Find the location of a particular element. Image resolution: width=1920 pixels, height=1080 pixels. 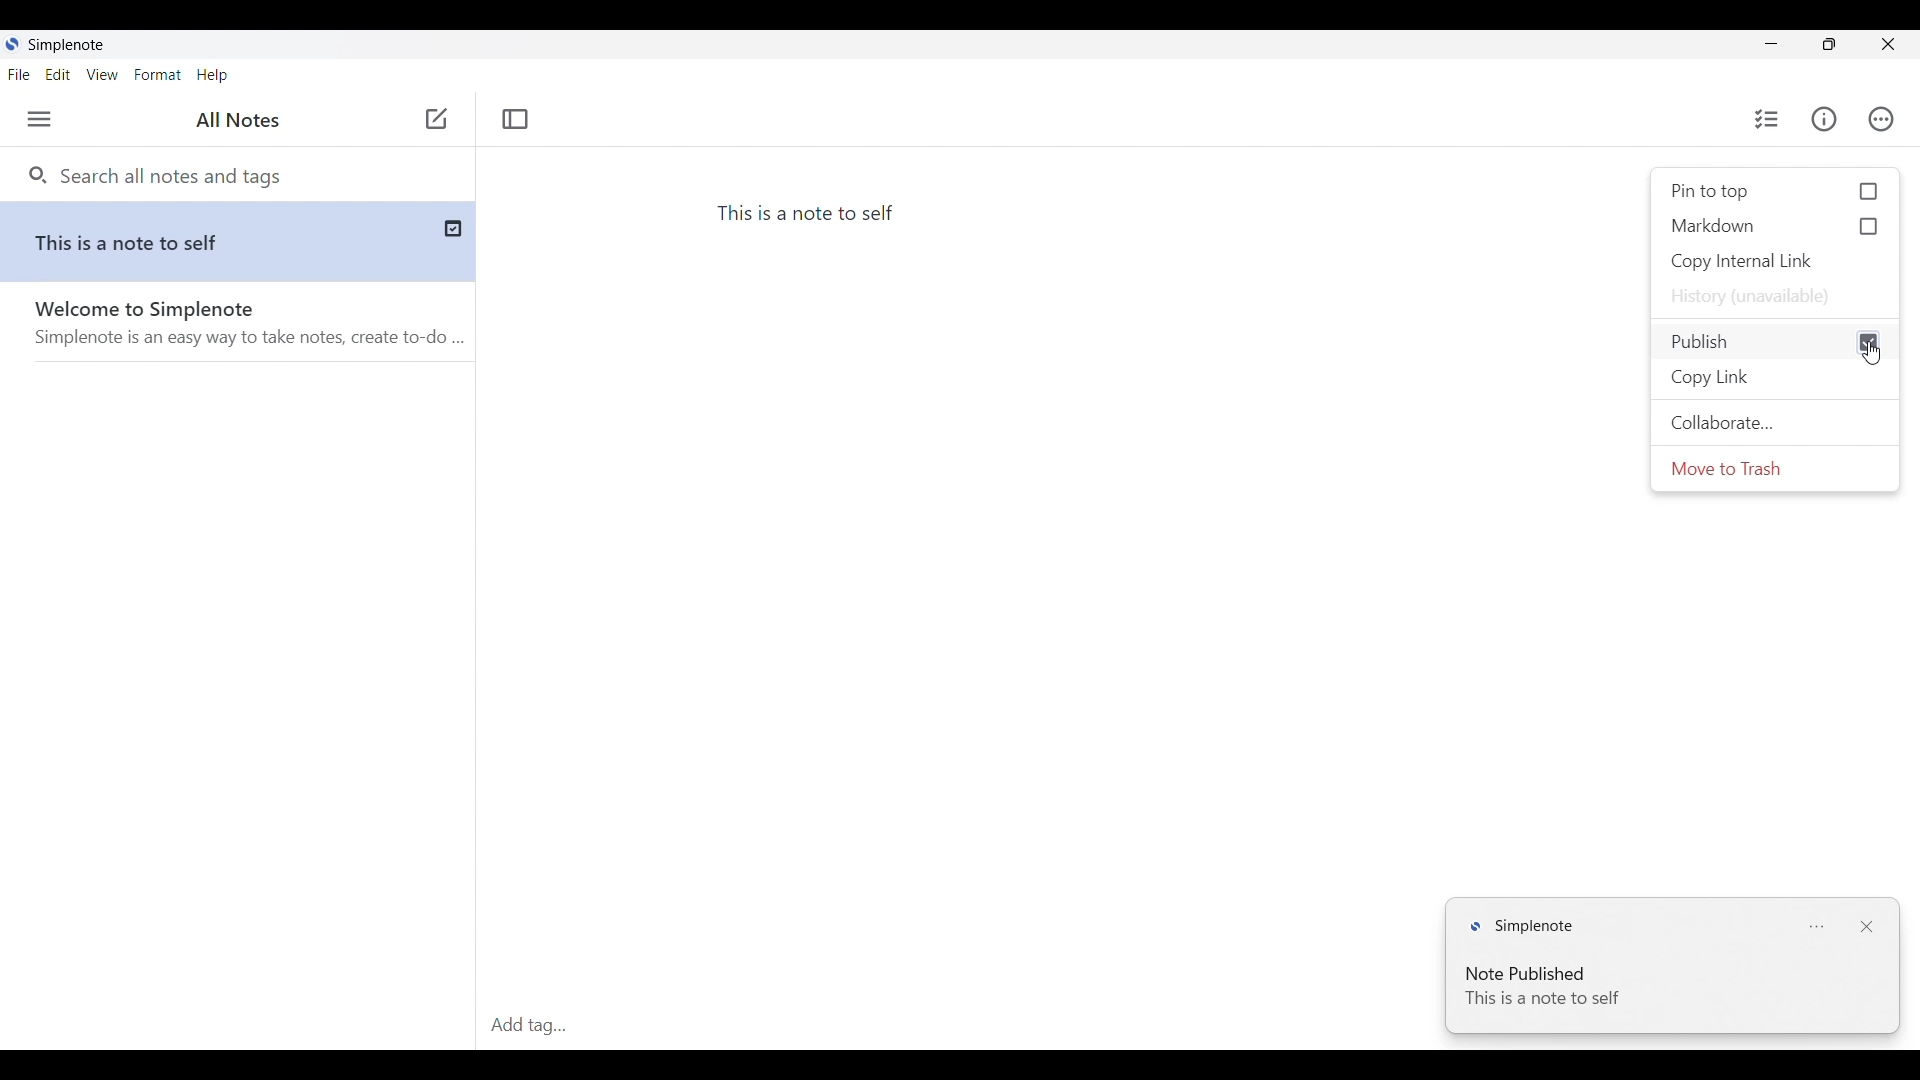

Format is located at coordinates (159, 75).